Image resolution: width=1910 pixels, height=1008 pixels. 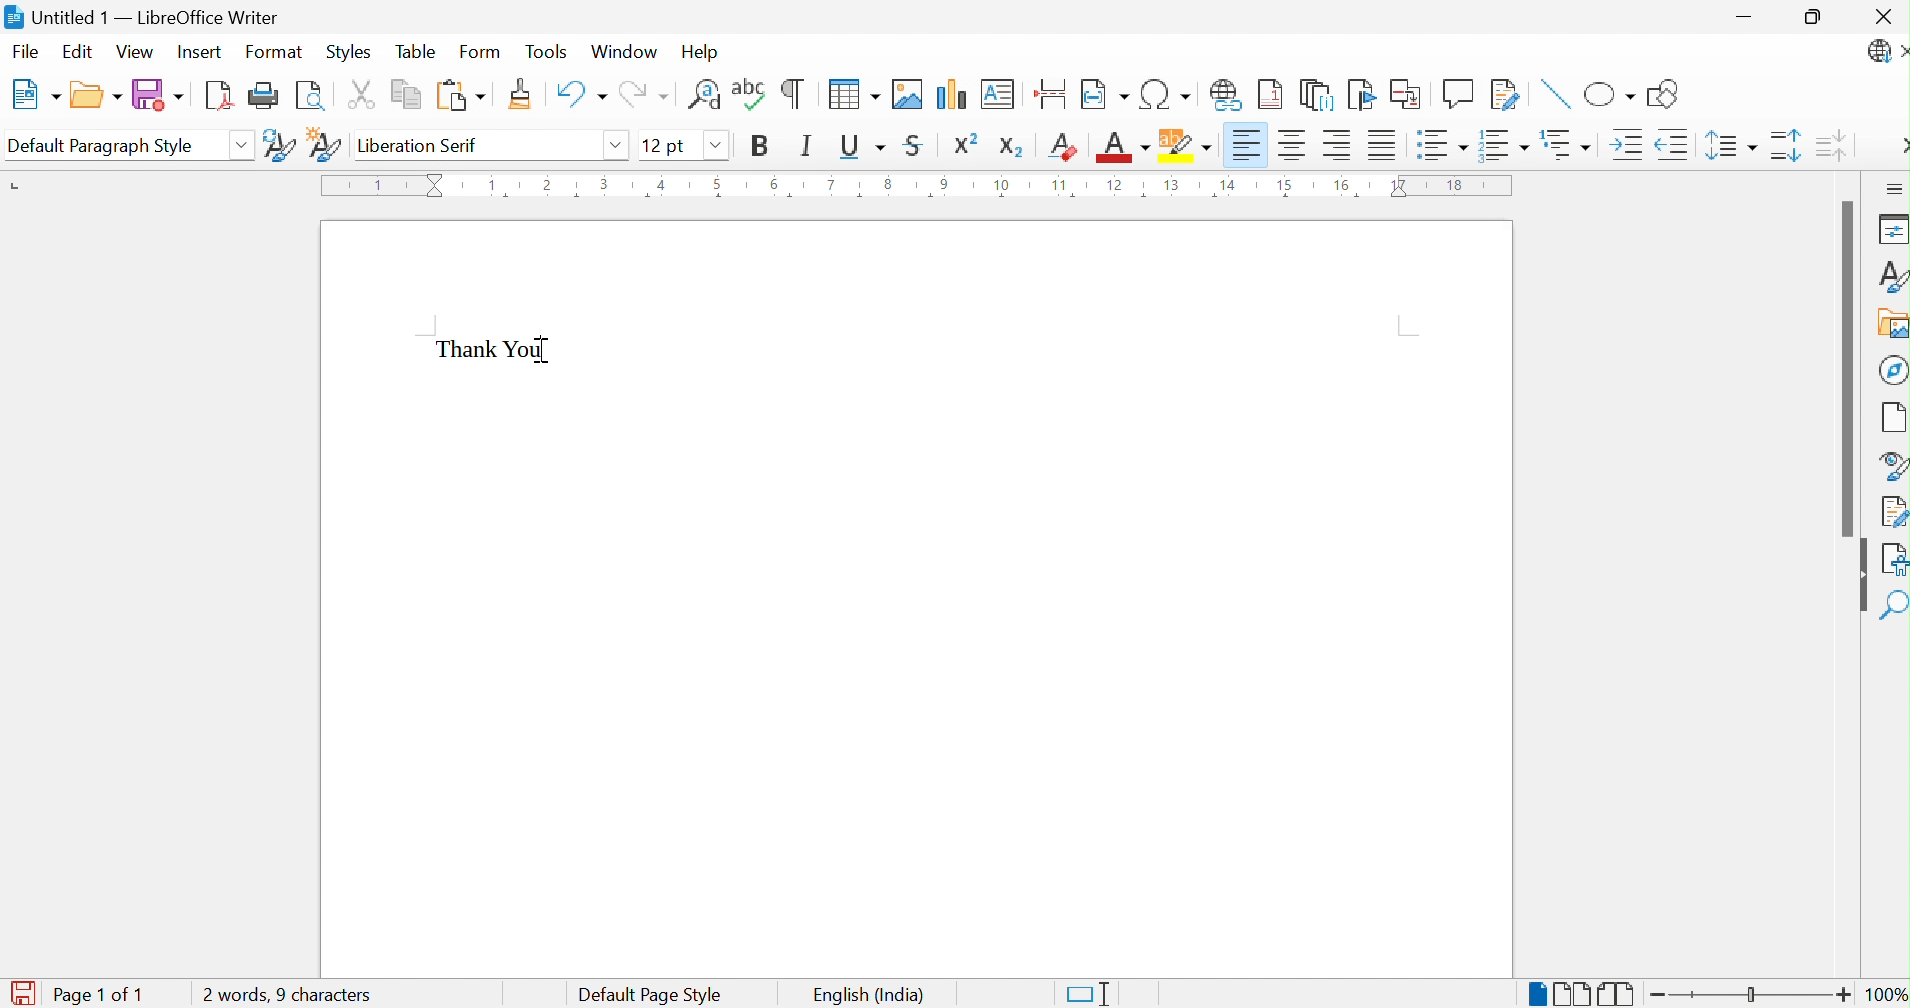 What do you see at coordinates (715, 146) in the screenshot?
I see `Drop Down` at bounding box center [715, 146].